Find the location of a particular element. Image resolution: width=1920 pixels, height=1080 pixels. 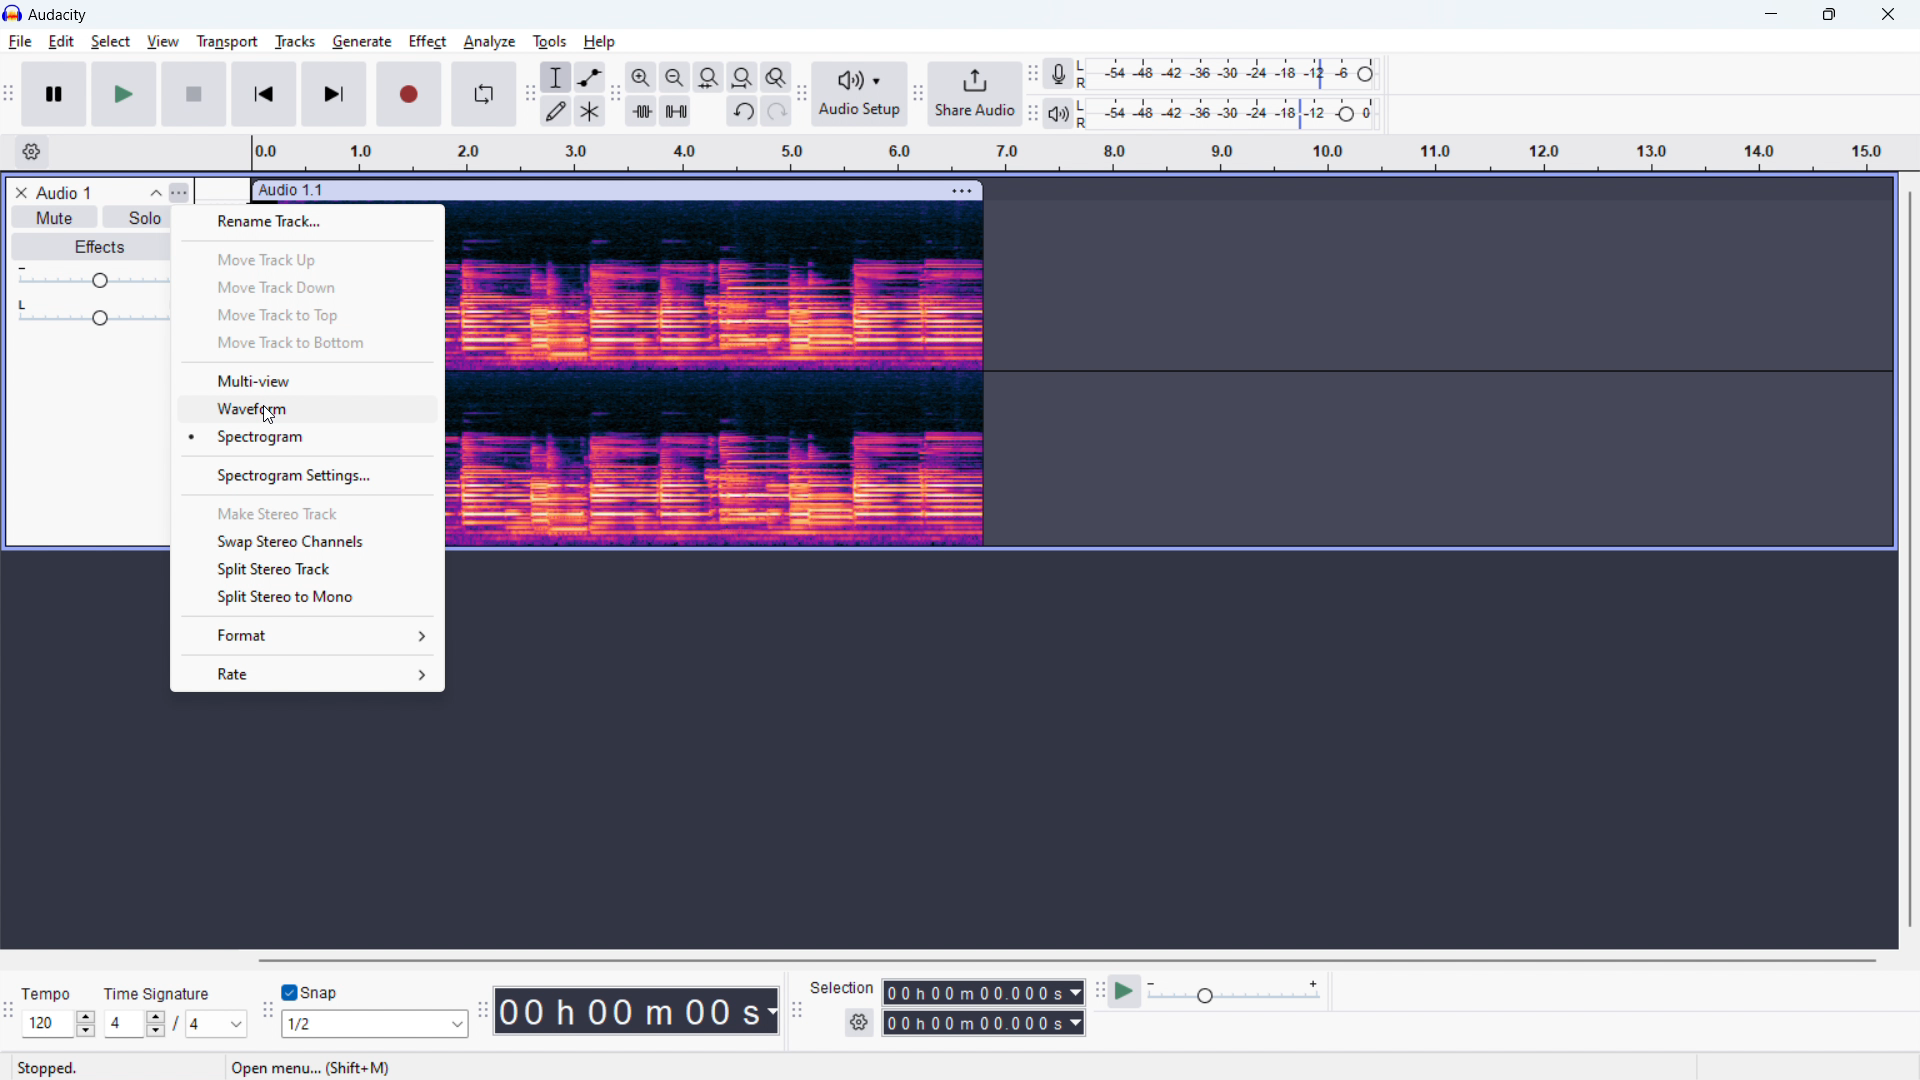

increase beats per measure is located at coordinates (156, 1015).